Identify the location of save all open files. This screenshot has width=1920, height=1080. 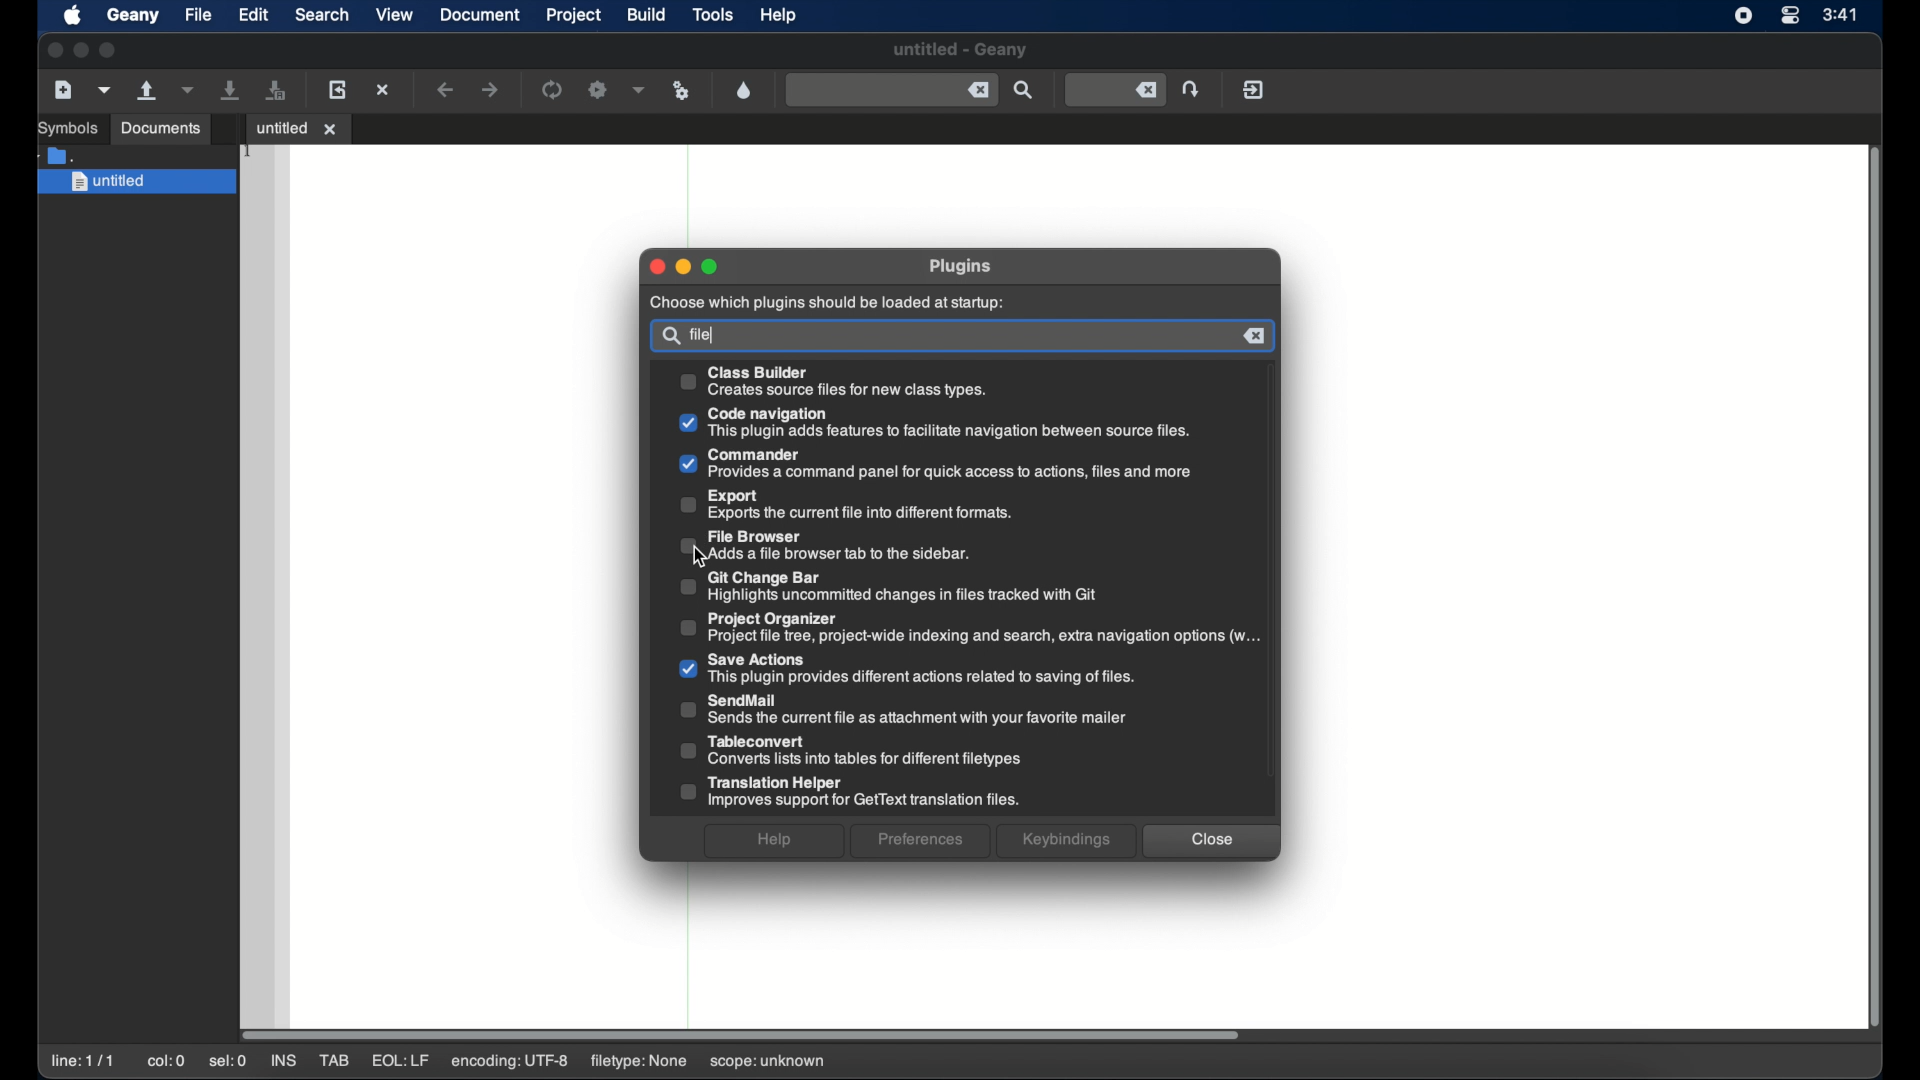
(278, 90).